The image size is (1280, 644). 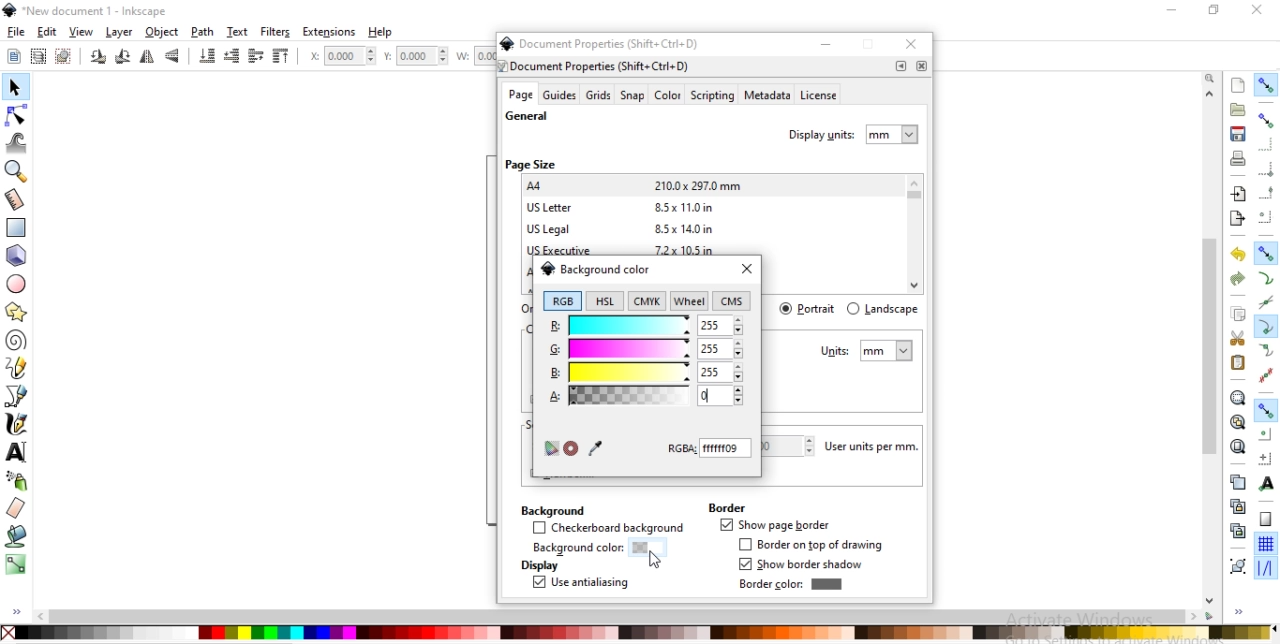 What do you see at coordinates (16, 341) in the screenshot?
I see `create spirals` at bounding box center [16, 341].